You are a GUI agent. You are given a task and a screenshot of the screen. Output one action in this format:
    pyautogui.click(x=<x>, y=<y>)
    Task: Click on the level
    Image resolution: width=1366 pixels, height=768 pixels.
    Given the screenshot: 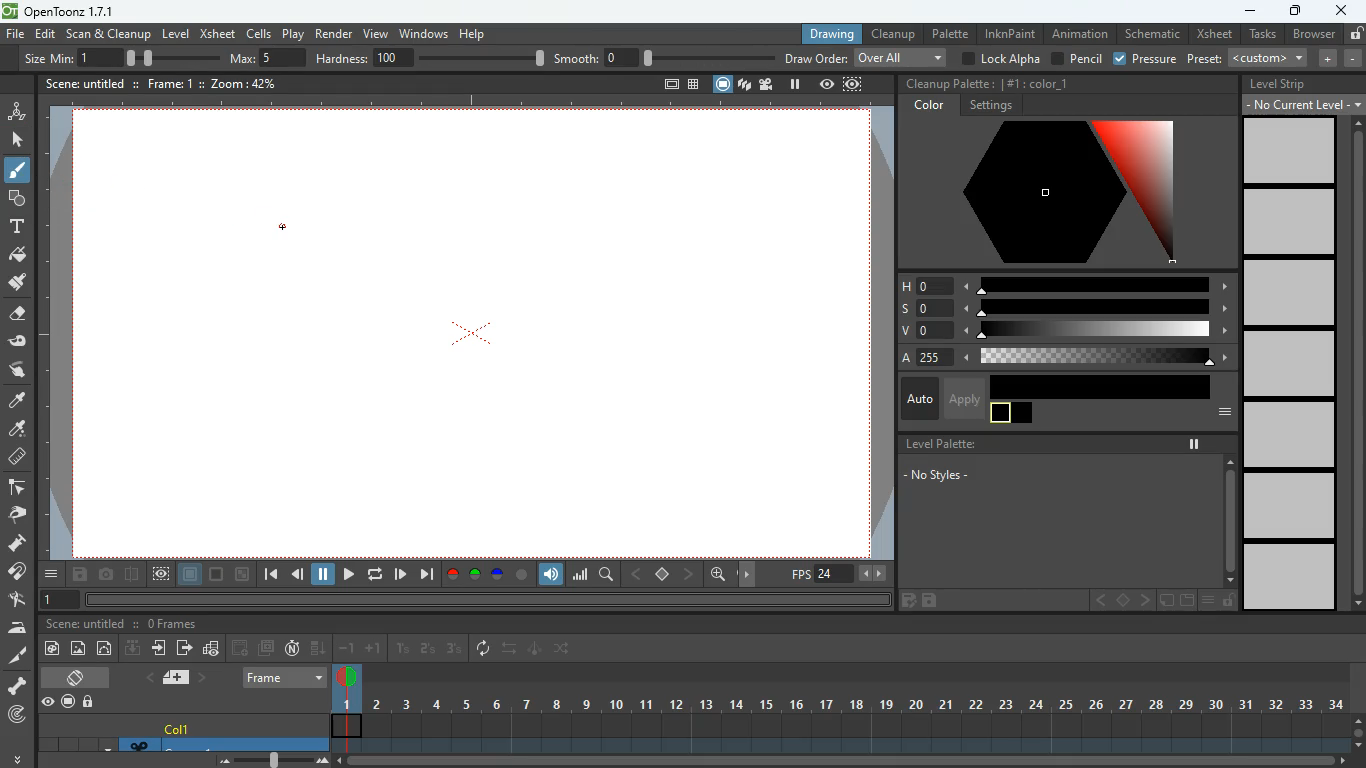 What is the action you would take?
    pyautogui.click(x=1290, y=150)
    